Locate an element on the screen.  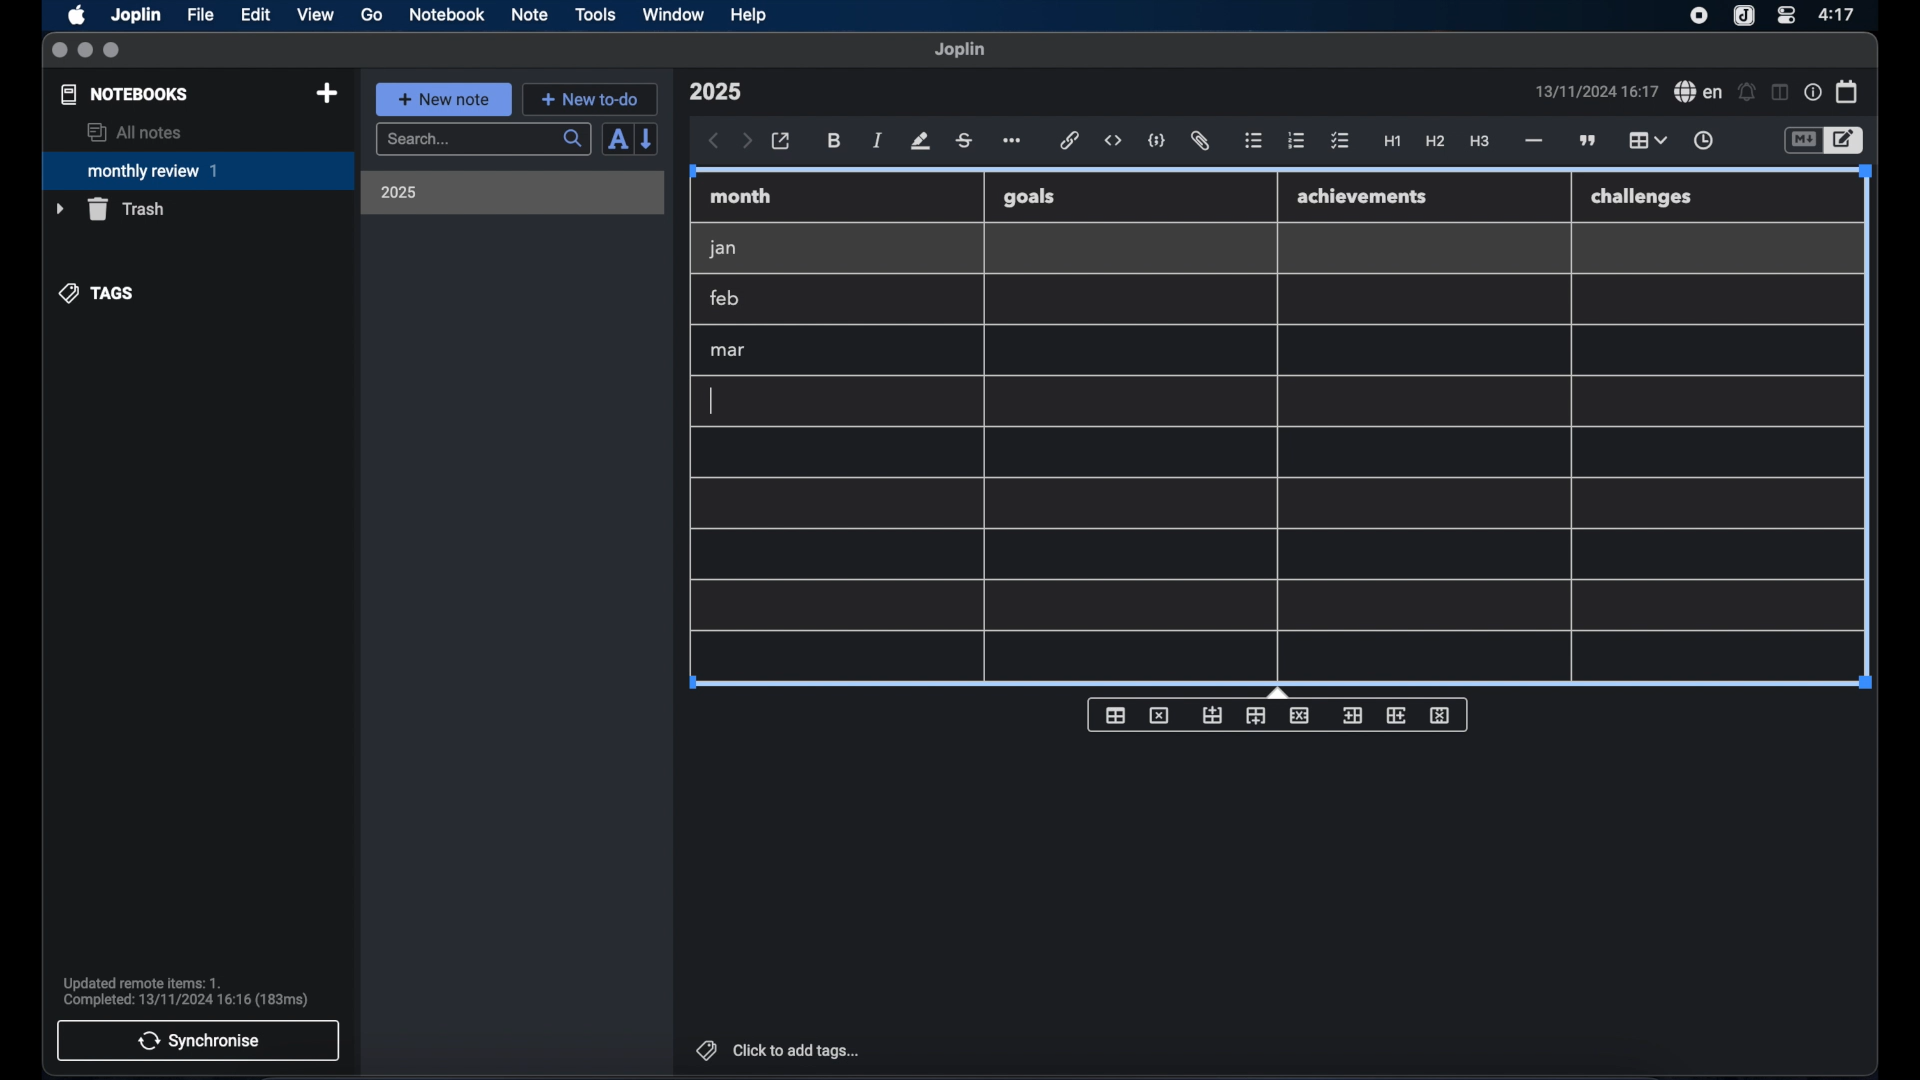
edit is located at coordinates (257, 15).